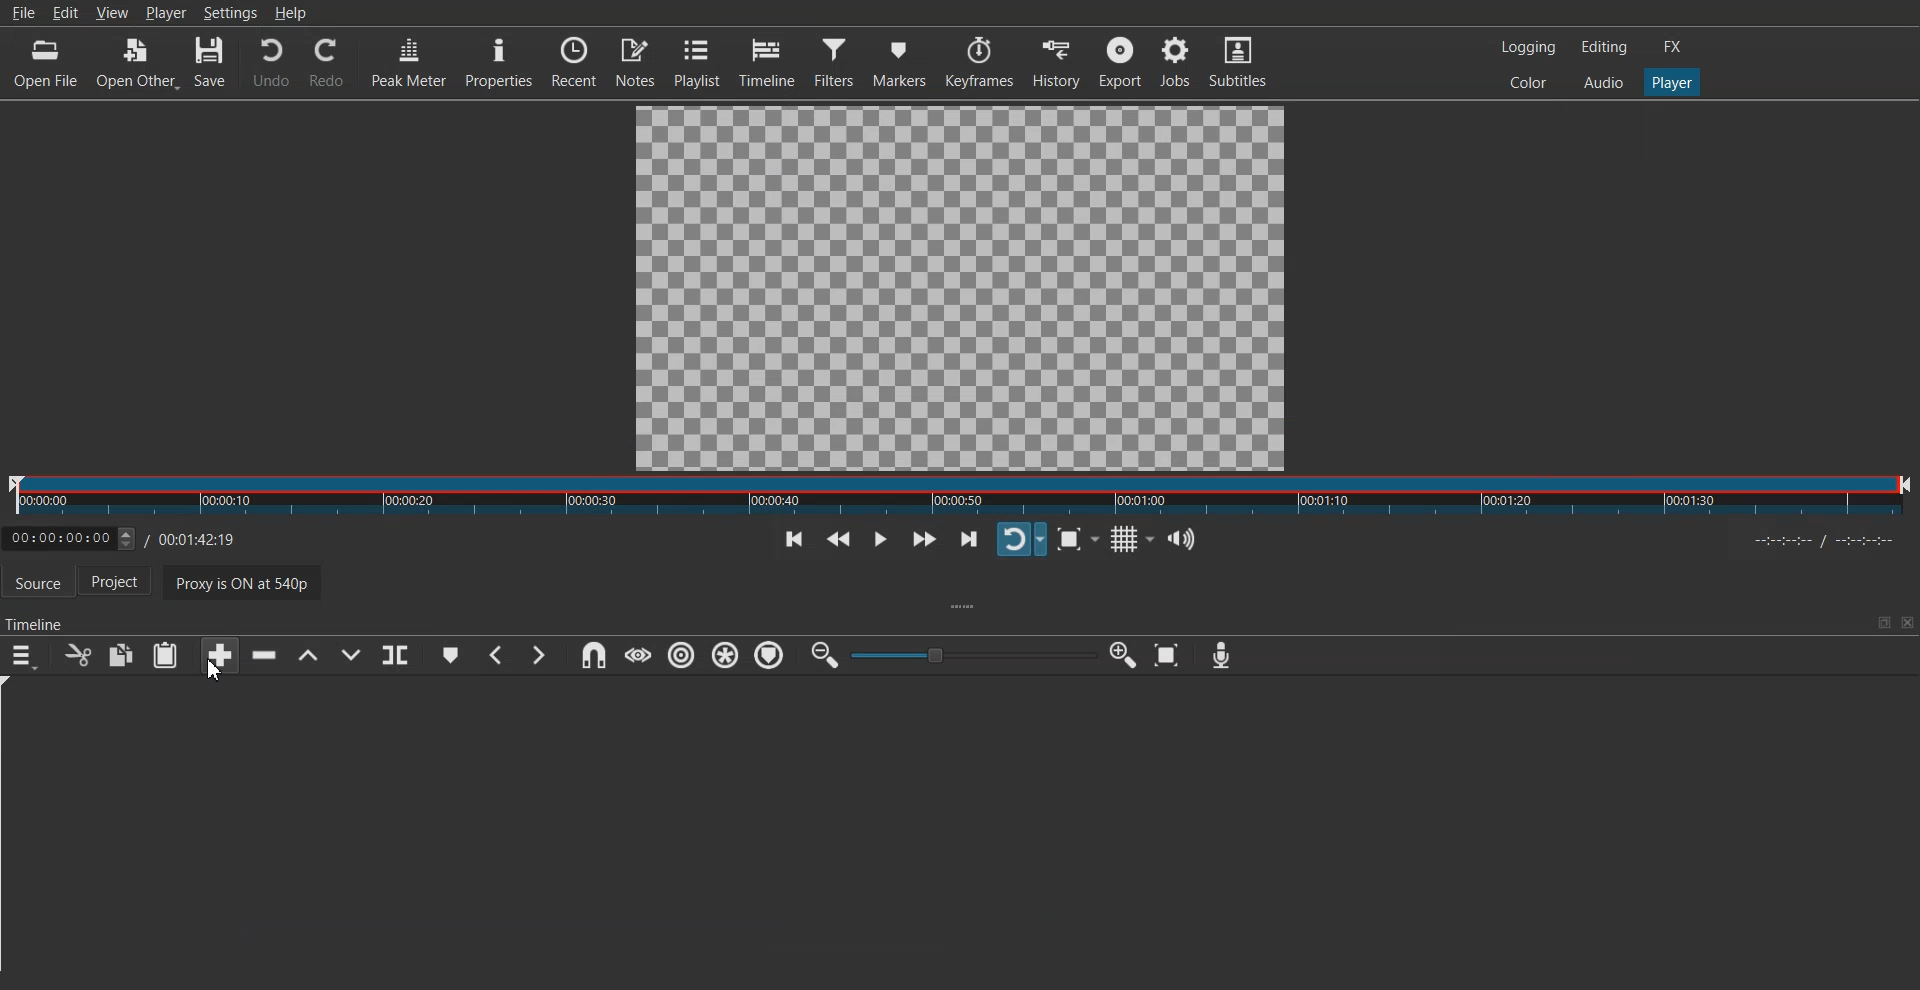  I want to click on Subtitles, so click(1238, 60).